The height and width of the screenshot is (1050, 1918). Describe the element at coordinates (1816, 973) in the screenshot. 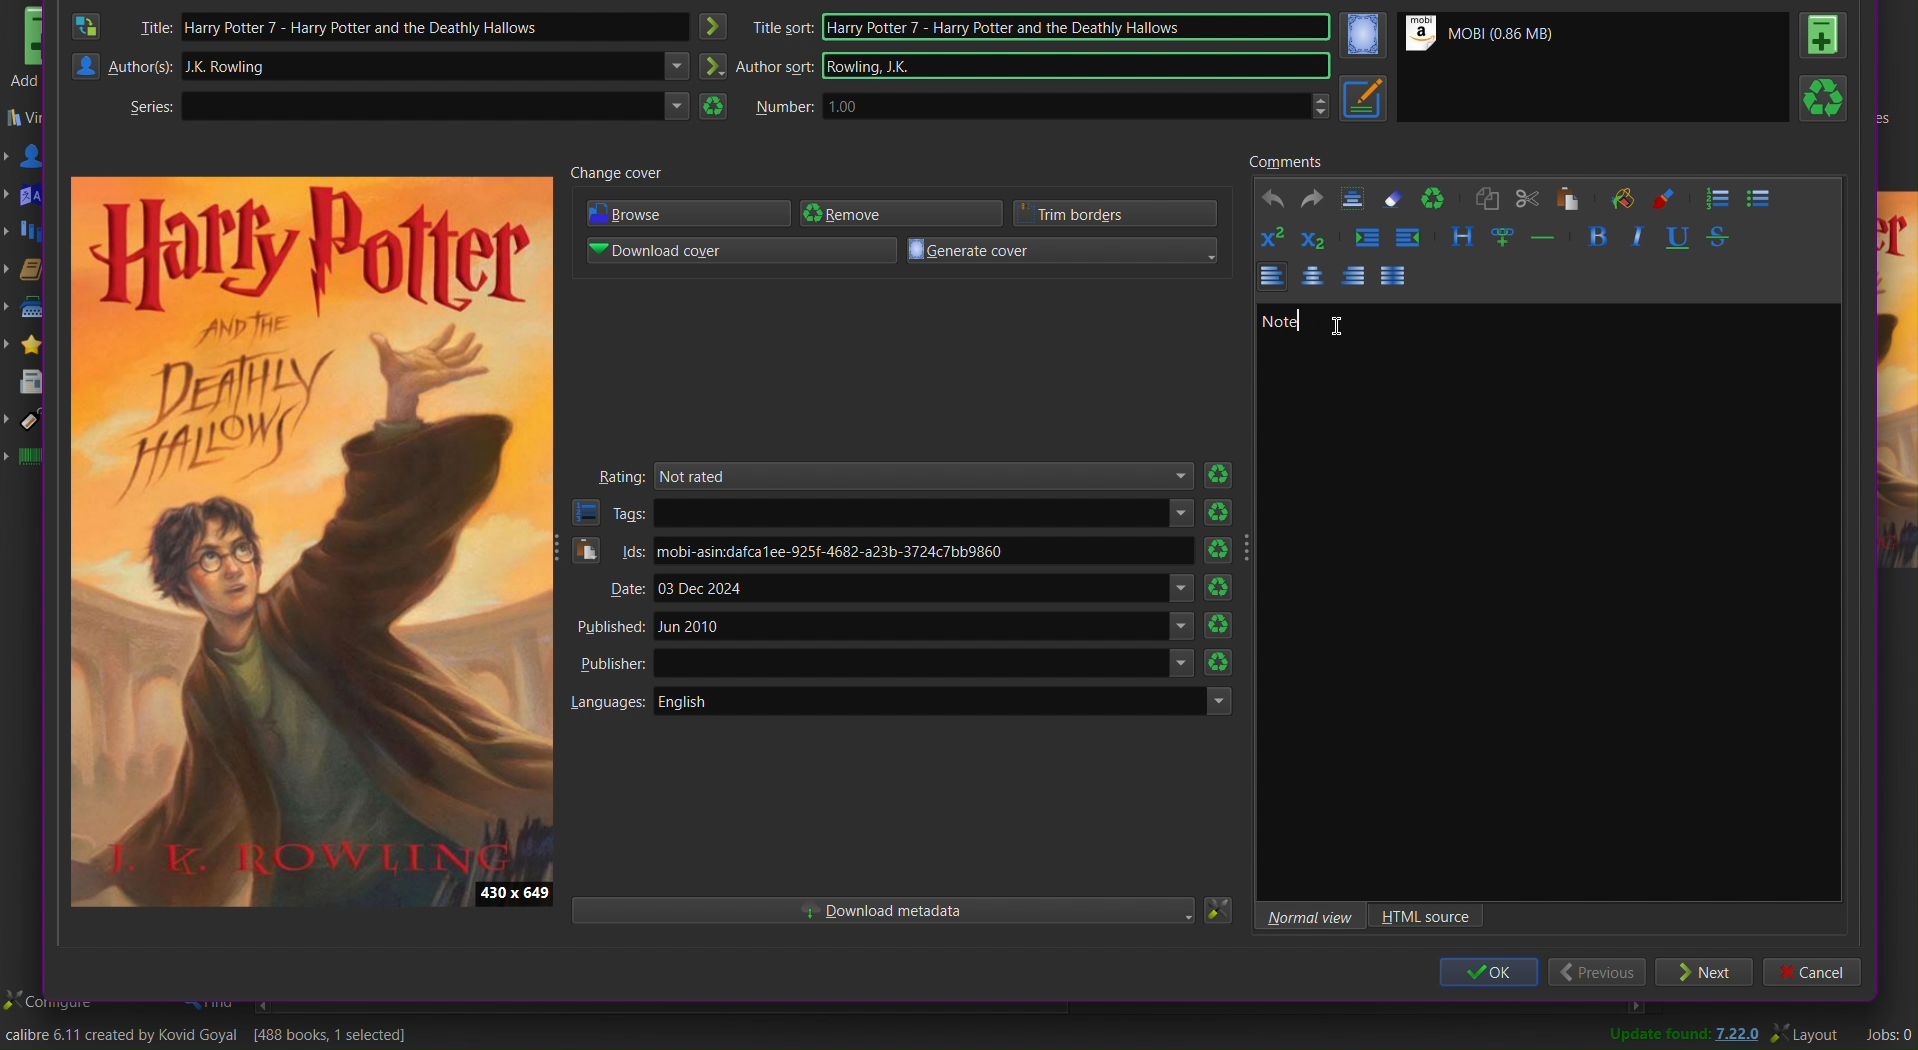

I see `Cancel` at that location.